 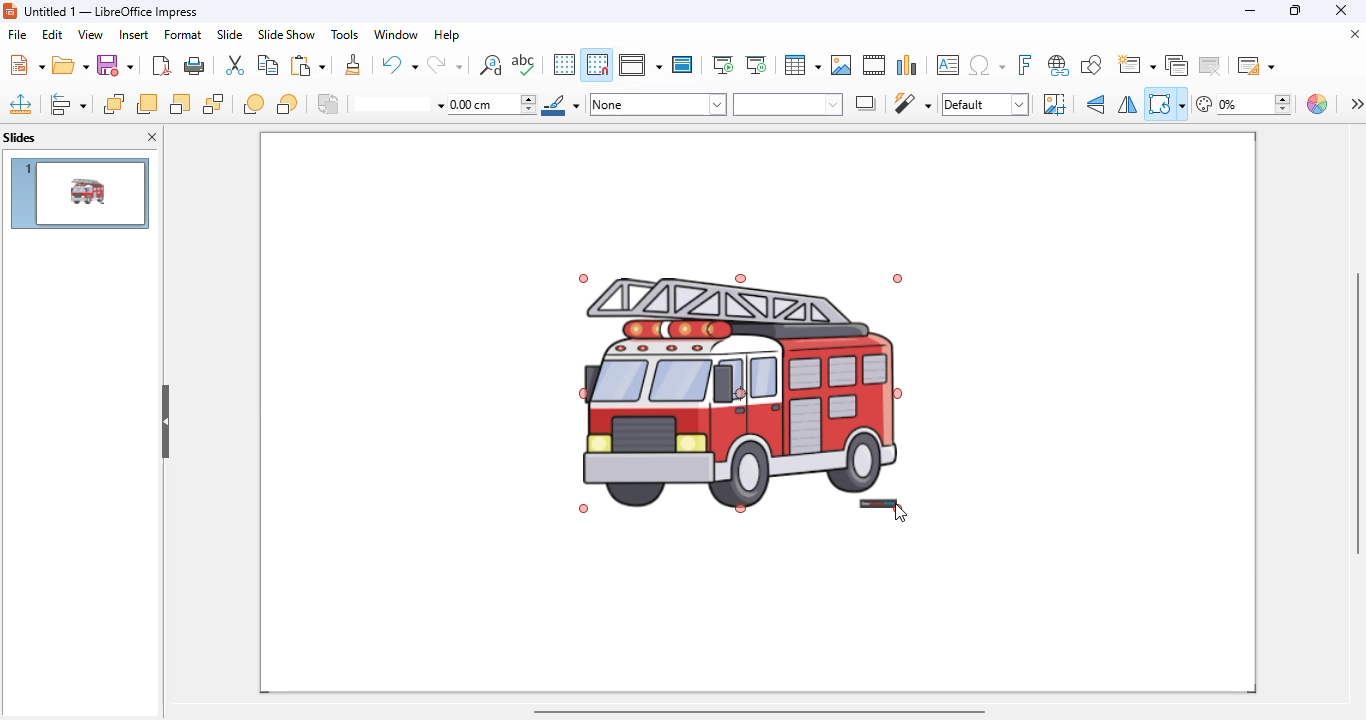 I want to click on display grid, so click(x=564, y=65).